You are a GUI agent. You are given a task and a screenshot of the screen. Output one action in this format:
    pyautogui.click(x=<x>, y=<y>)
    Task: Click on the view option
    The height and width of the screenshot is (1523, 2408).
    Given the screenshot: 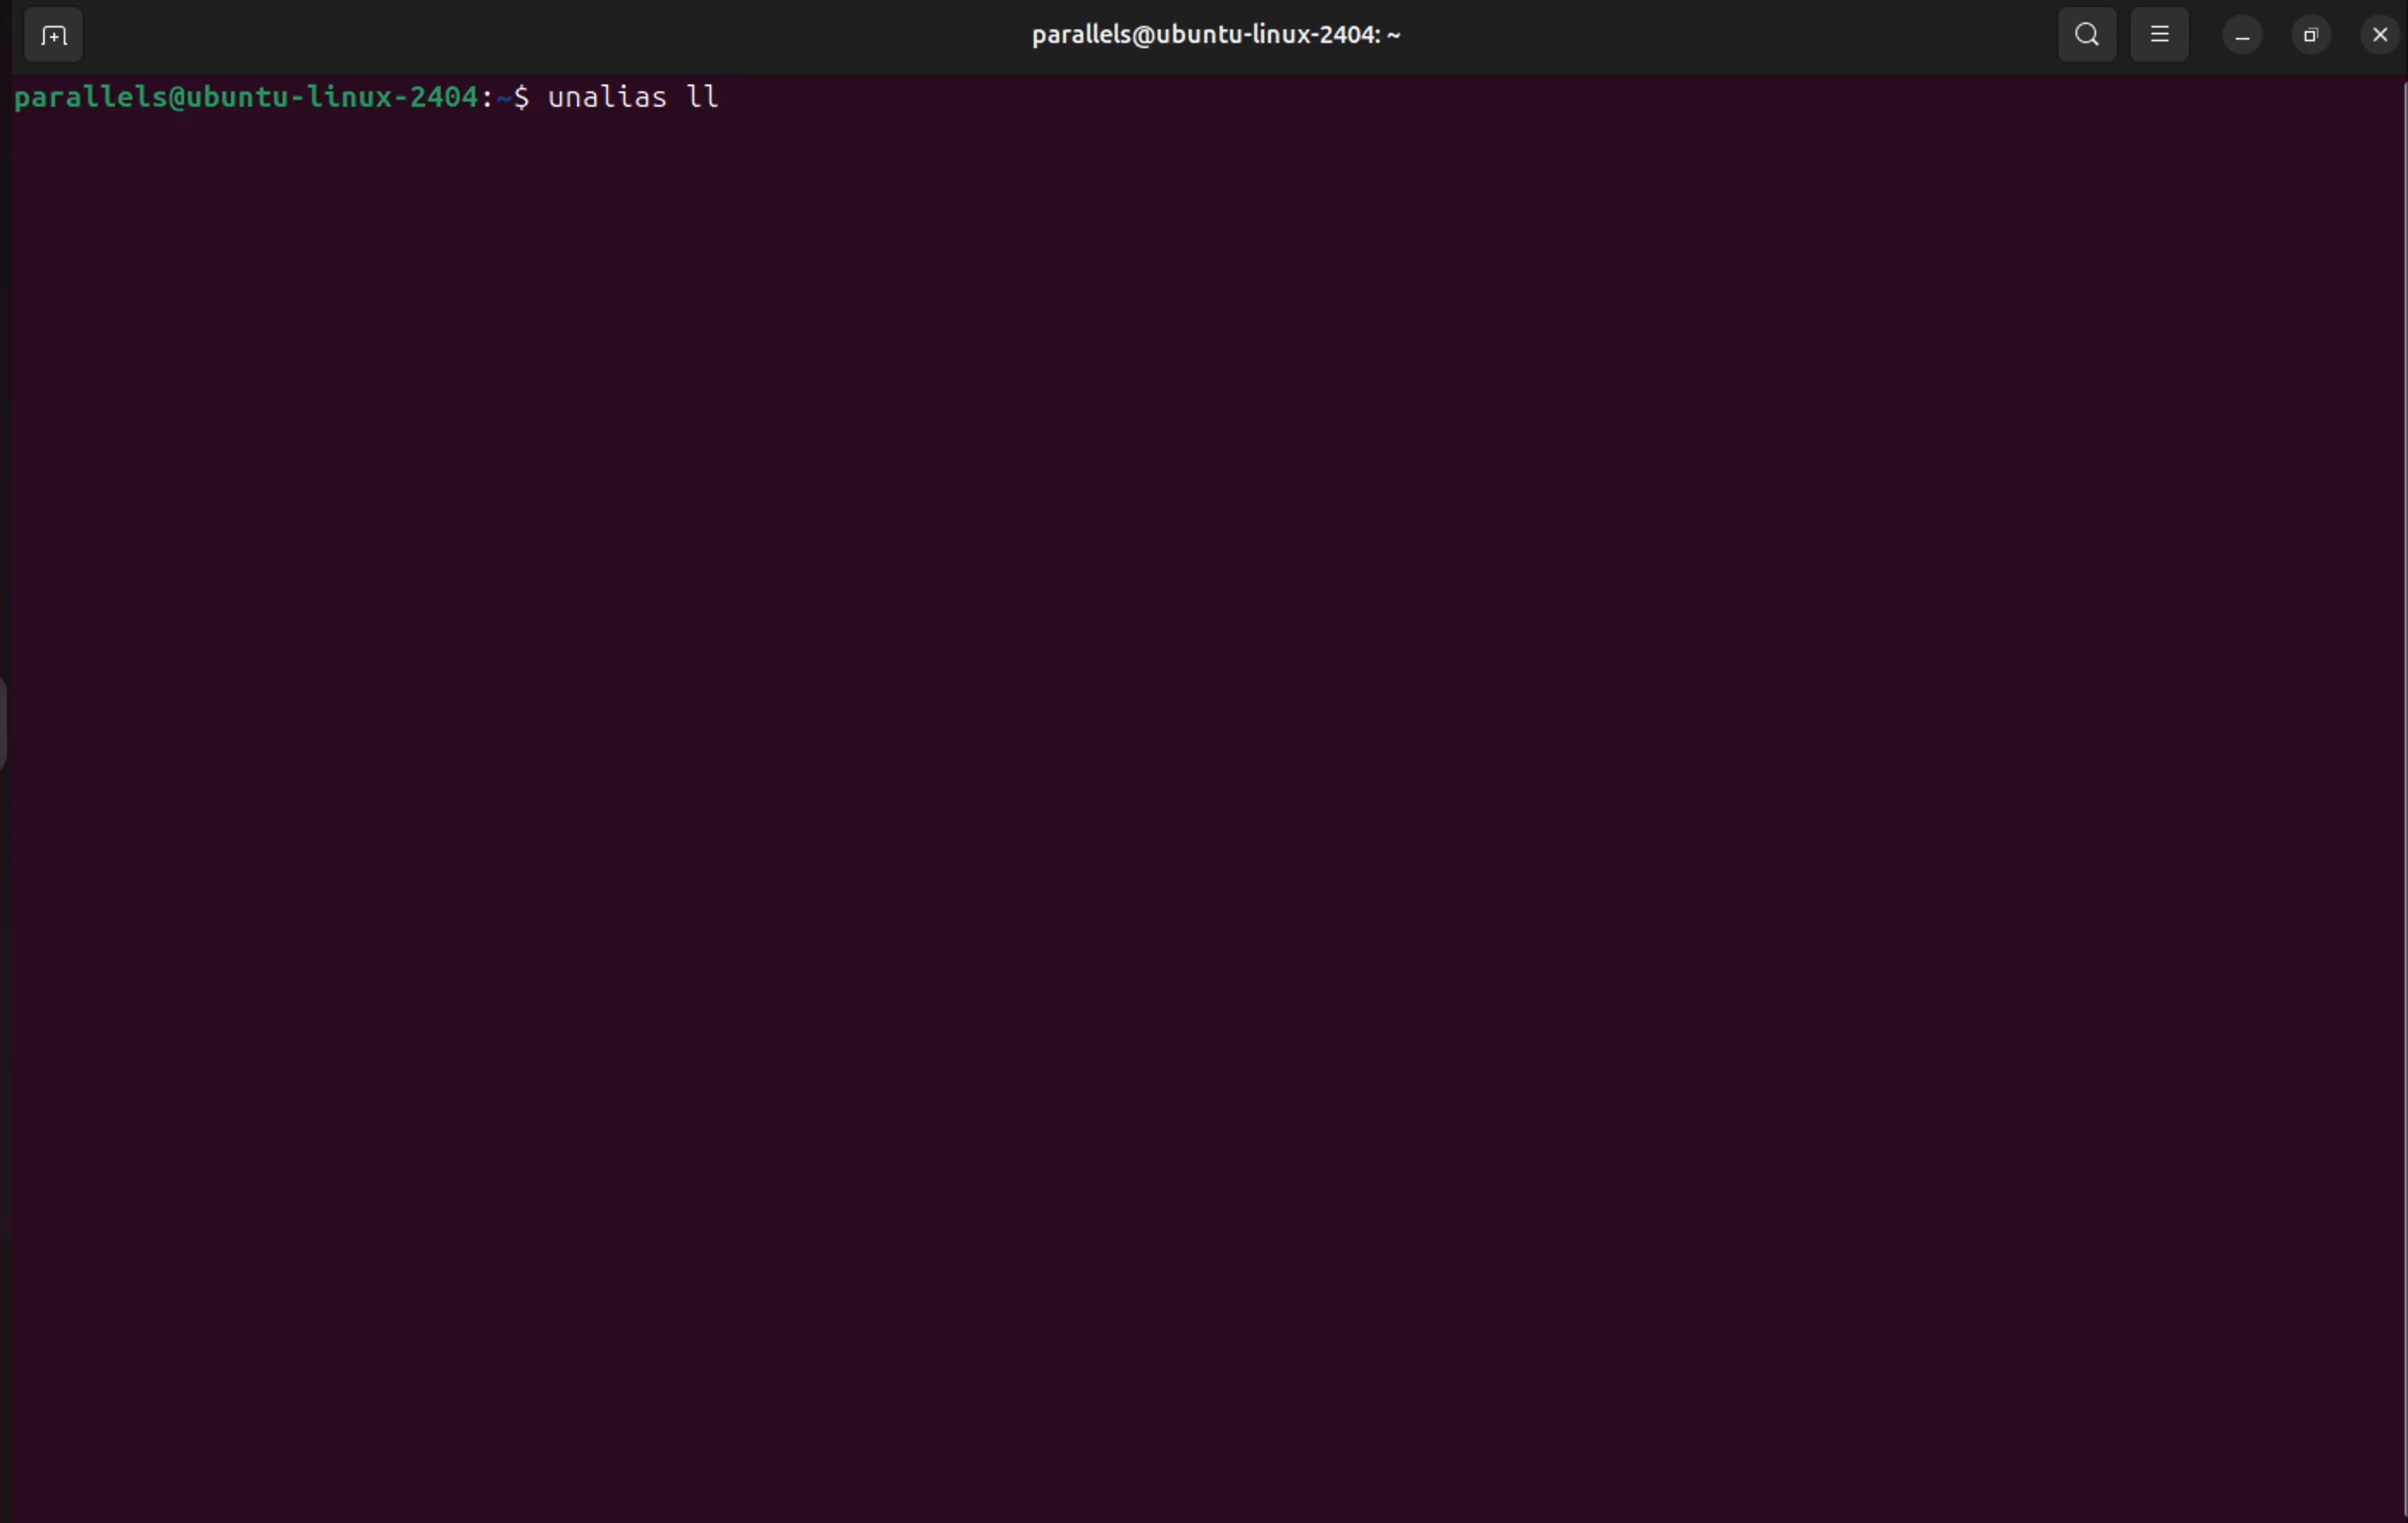 What is the action you would take?
    pyautogui.click(x=2162, y=34)
    